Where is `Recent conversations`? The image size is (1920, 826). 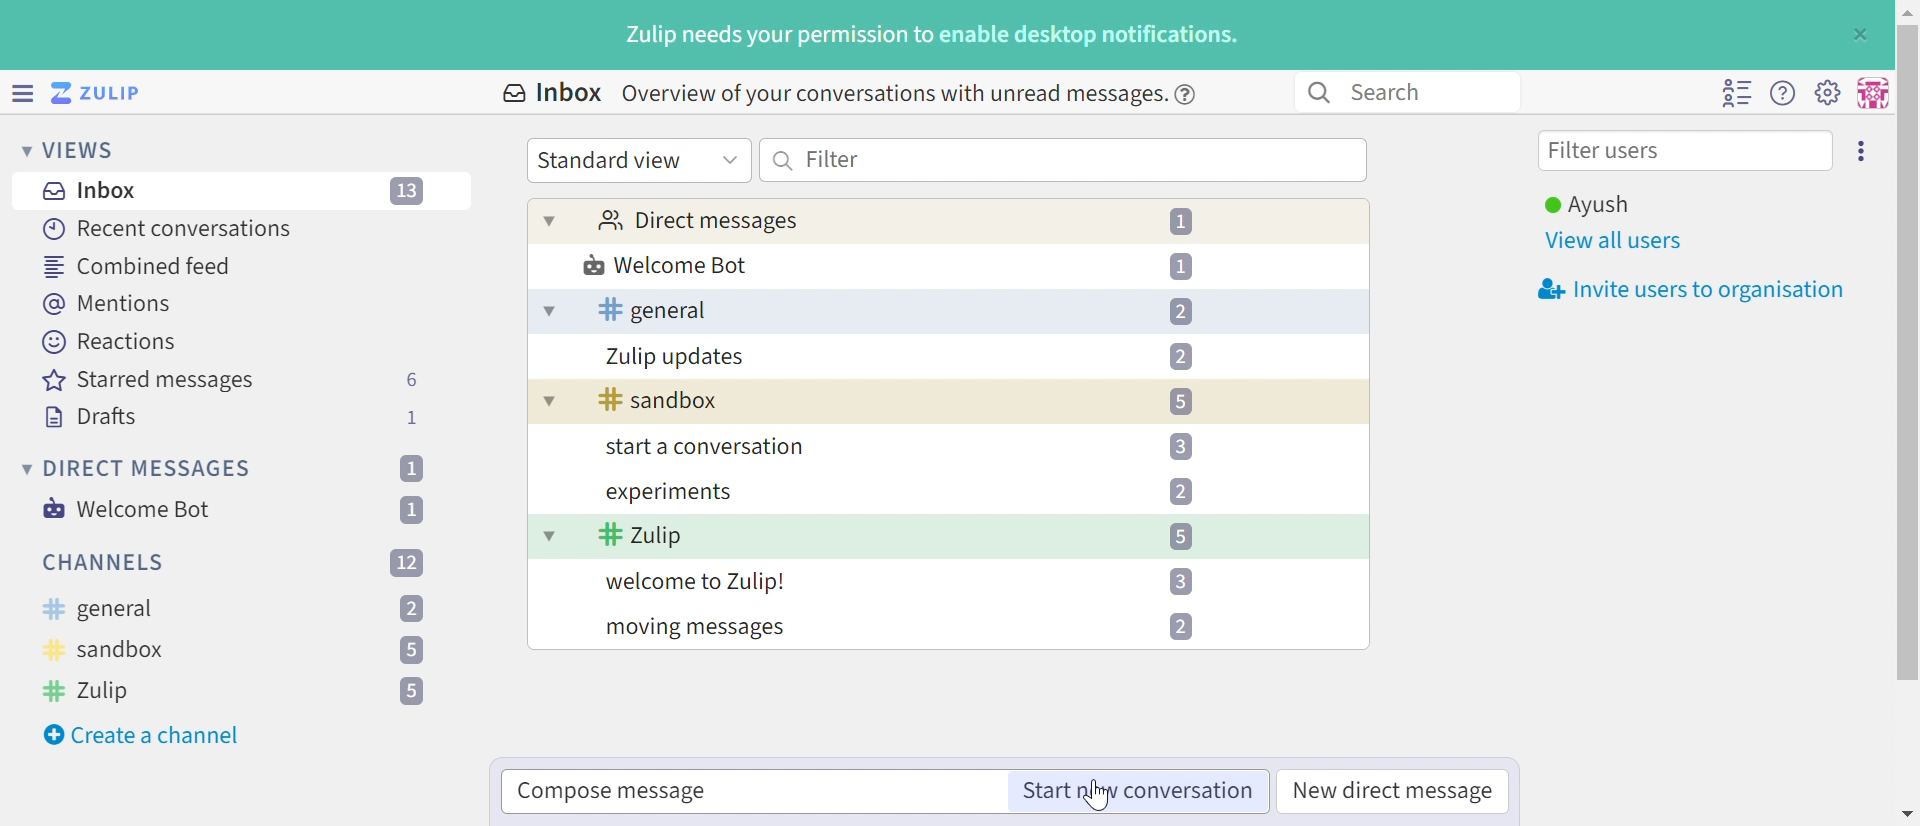 Recent conversations is located at coordinates (169, 228).